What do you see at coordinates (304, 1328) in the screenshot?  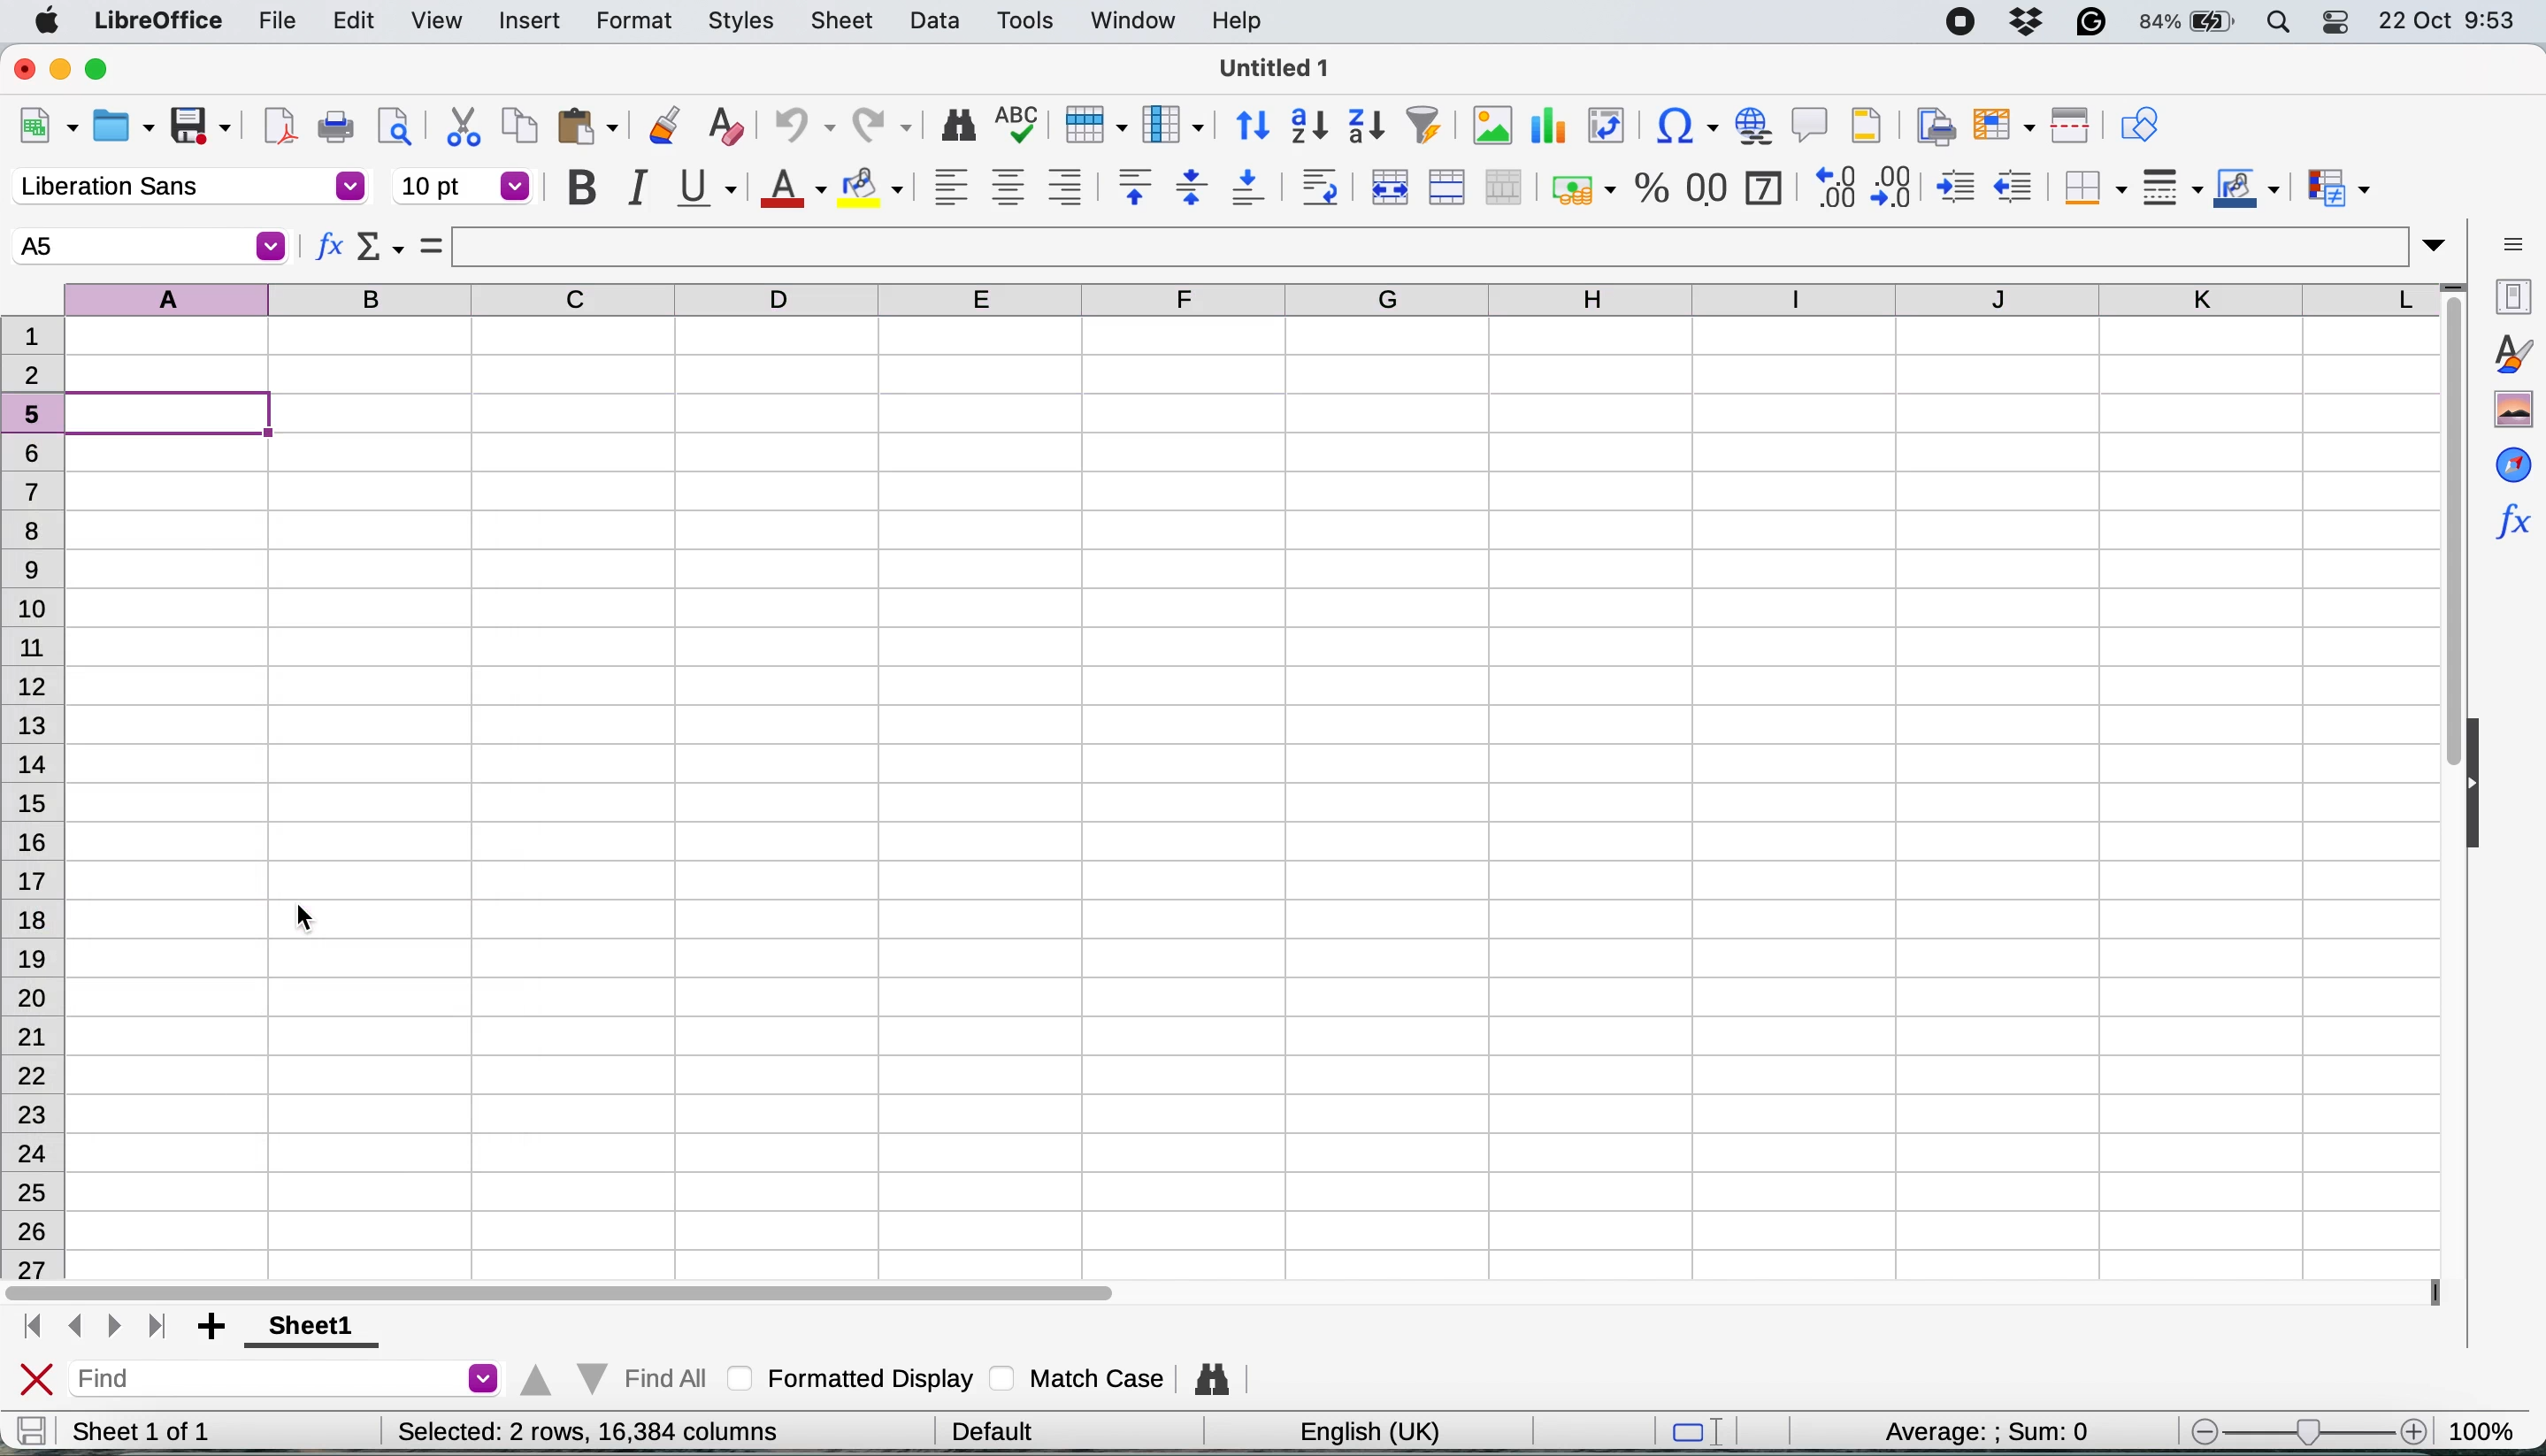 I see `sheet 1` at bounding box center [304, 1328].